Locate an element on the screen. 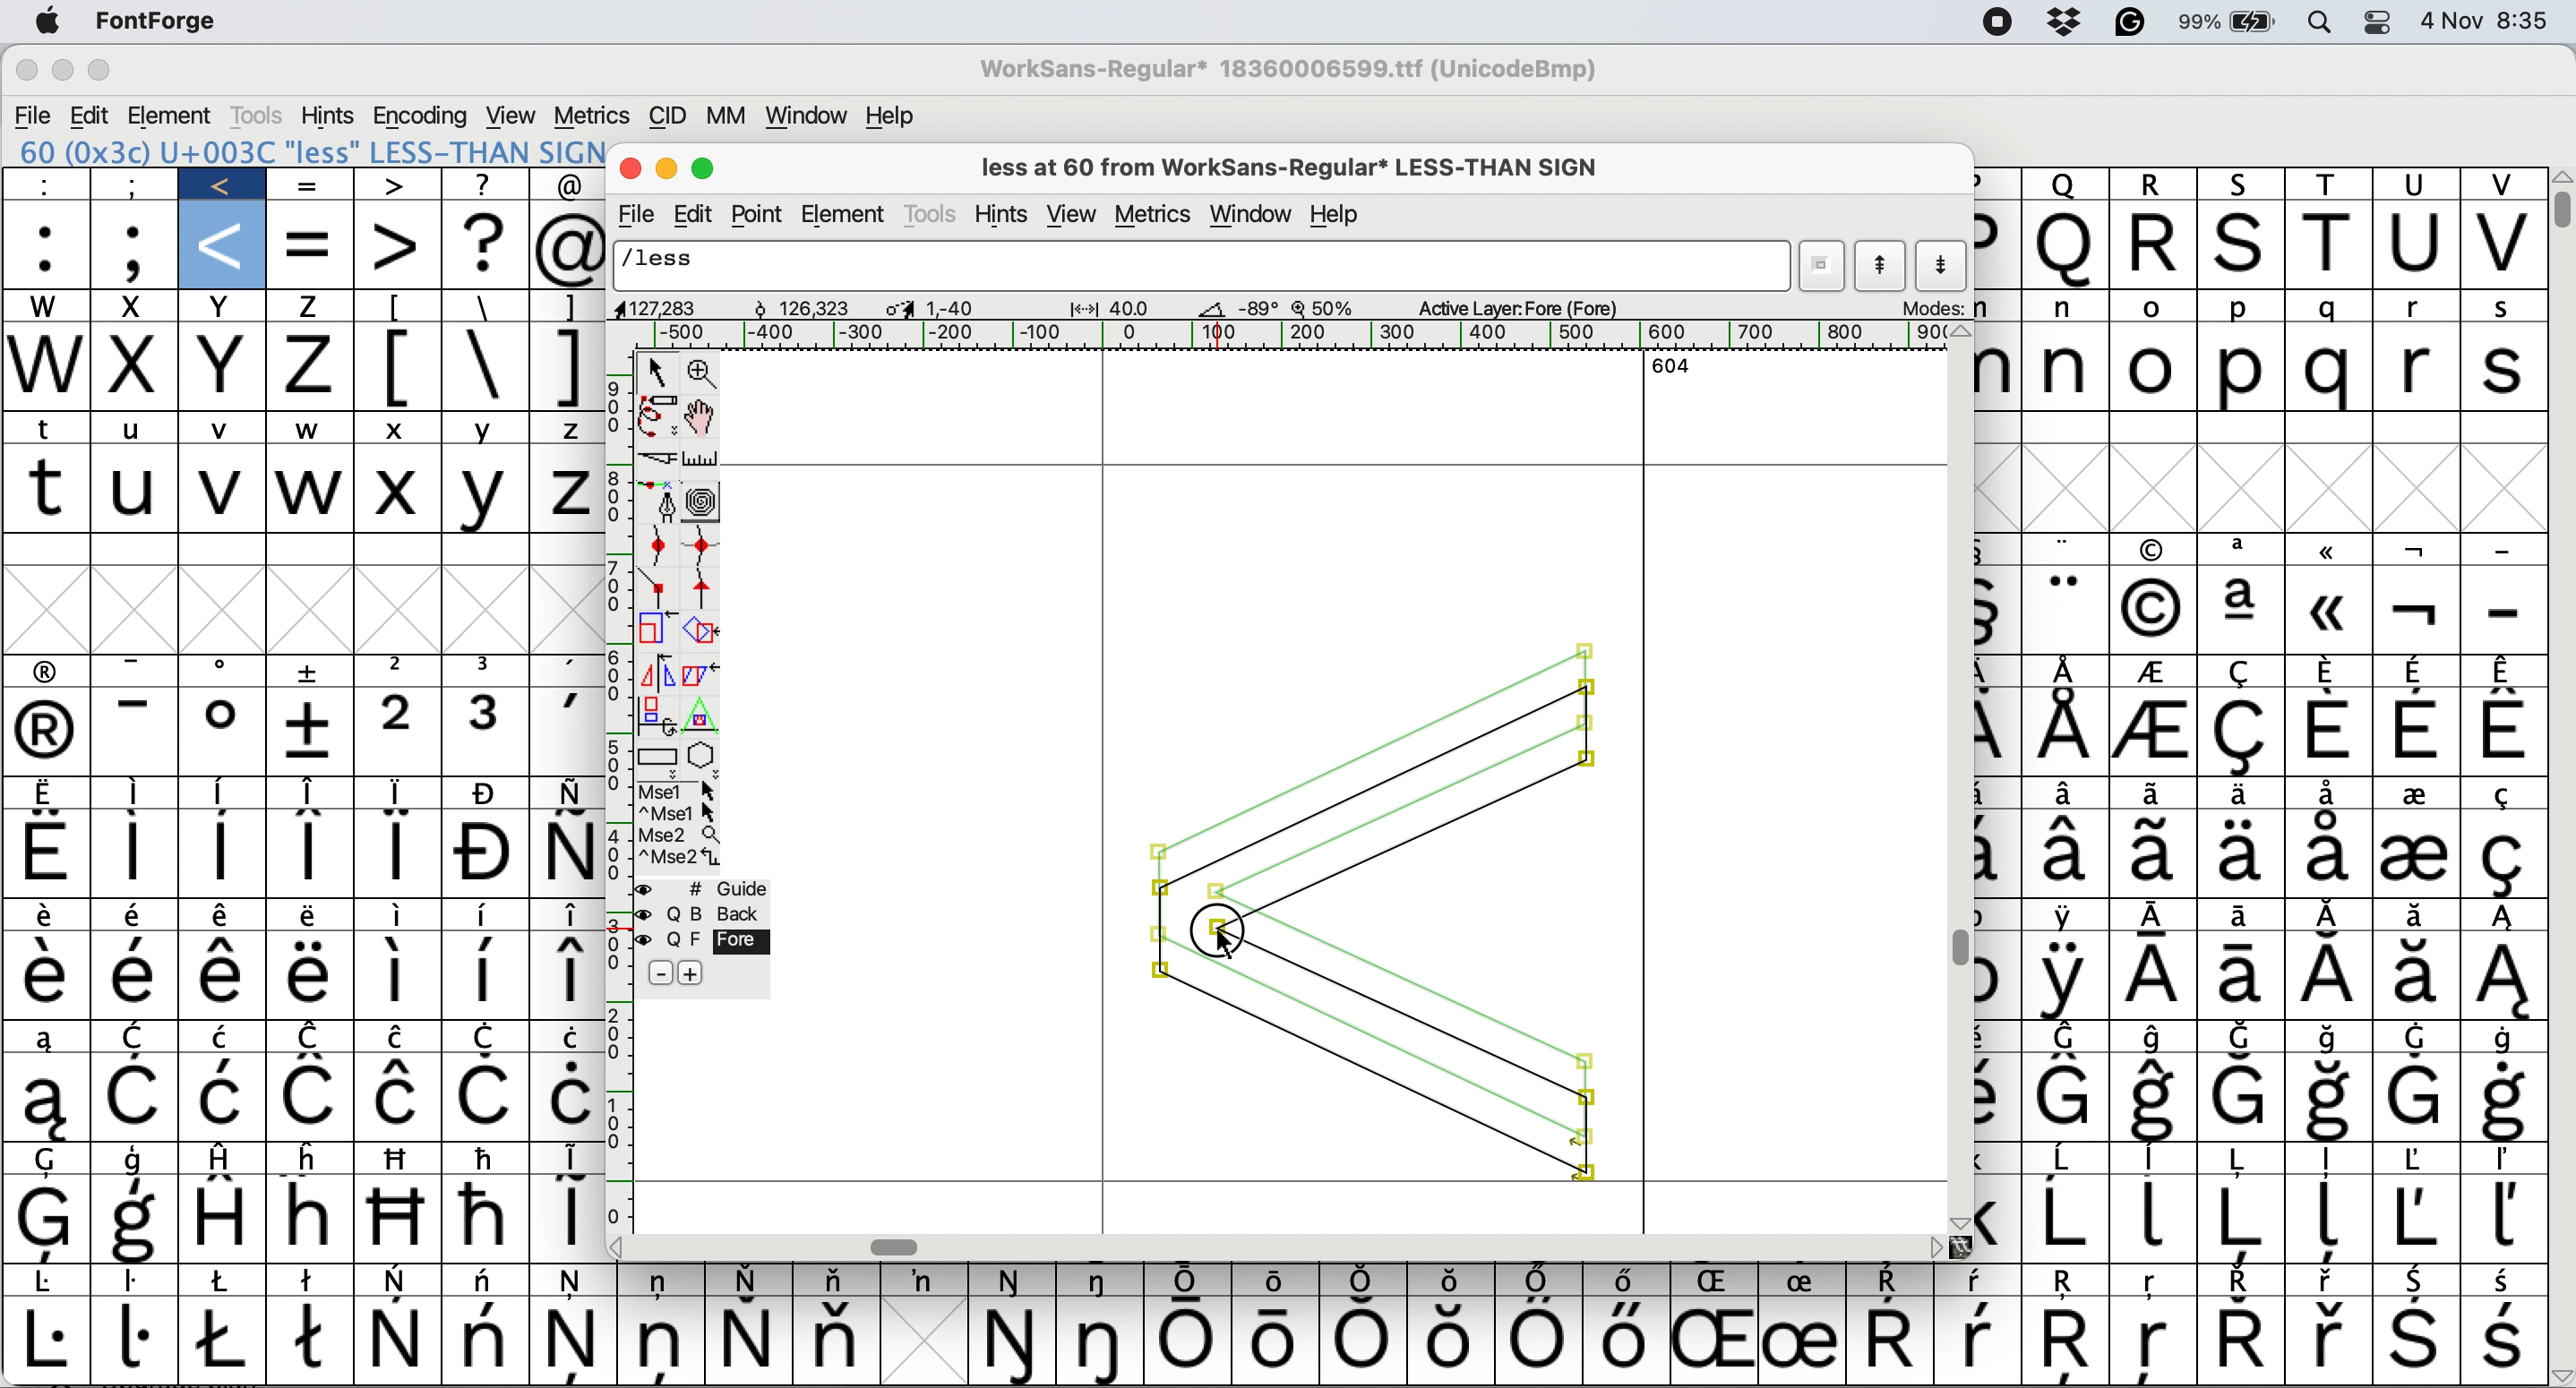  metrics is located at coordinates (591, 116).